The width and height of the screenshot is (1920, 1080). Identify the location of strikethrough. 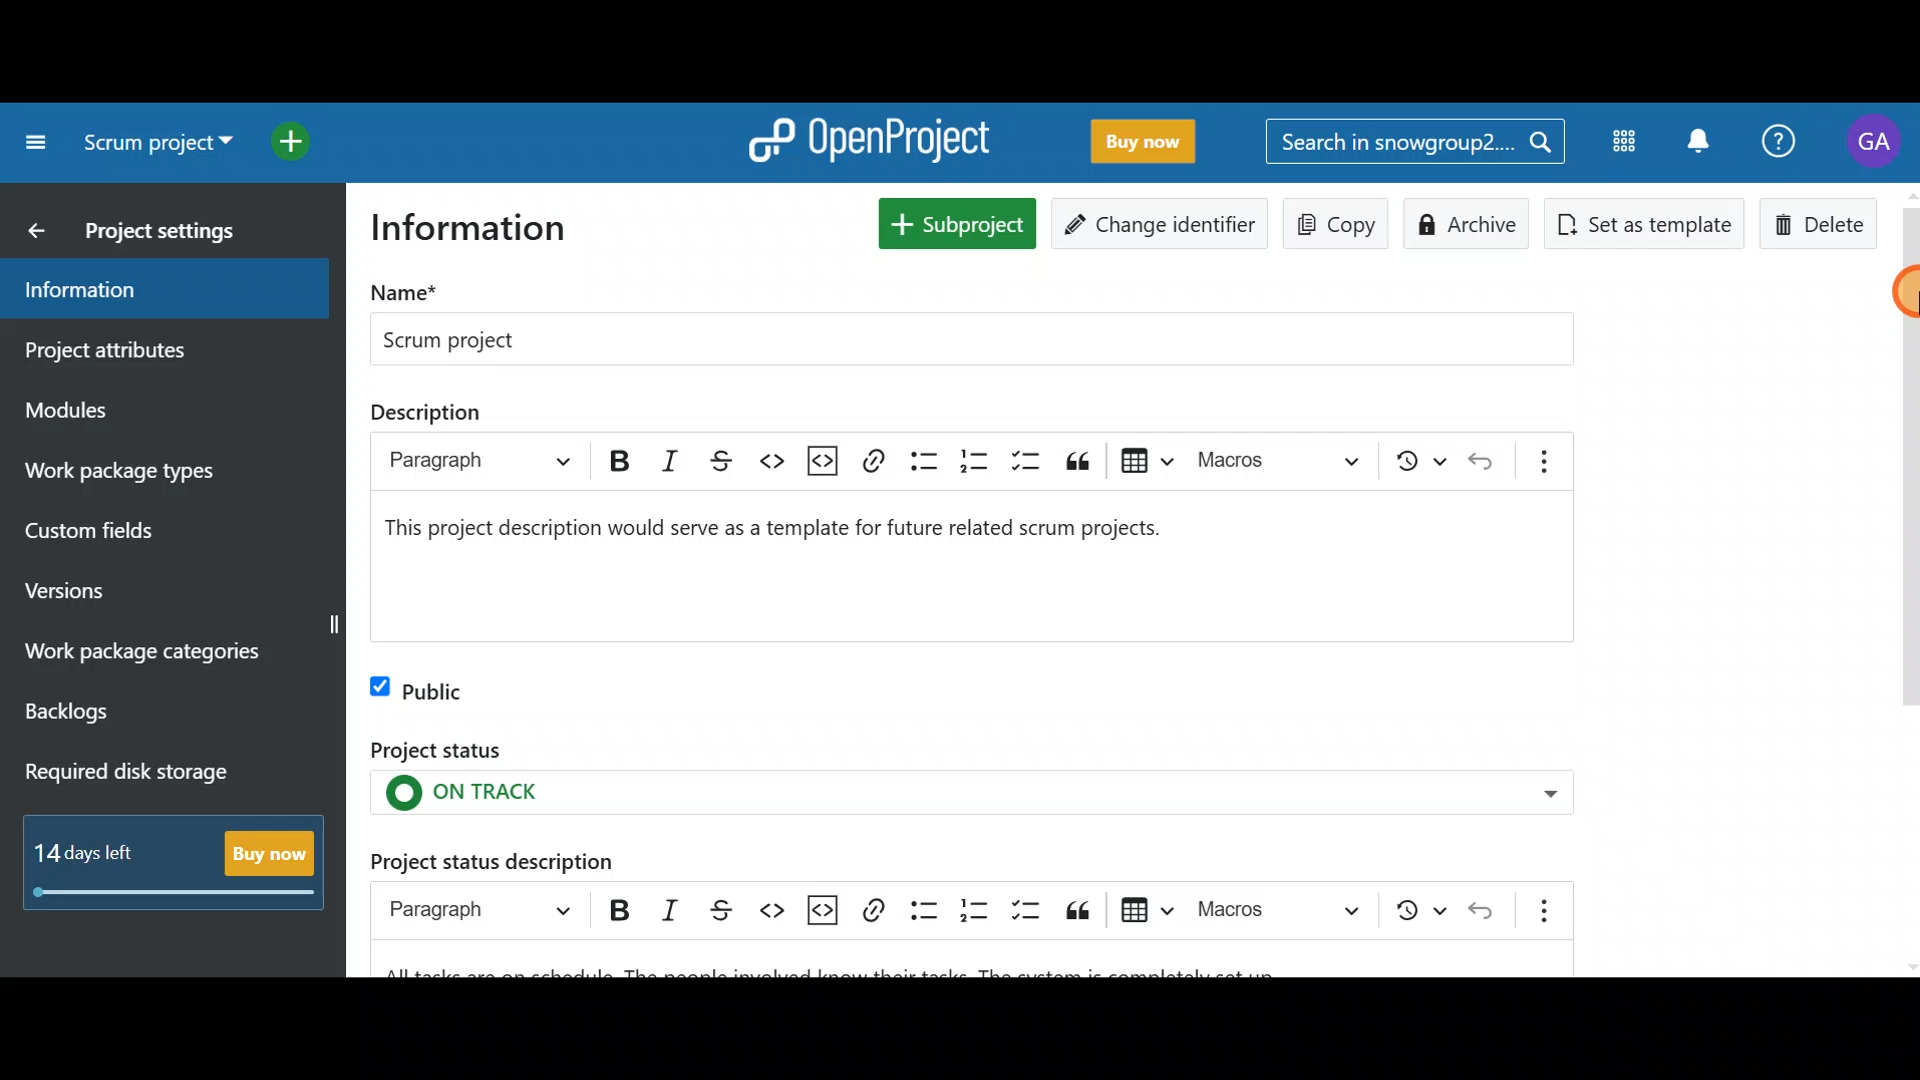
(720, 461).